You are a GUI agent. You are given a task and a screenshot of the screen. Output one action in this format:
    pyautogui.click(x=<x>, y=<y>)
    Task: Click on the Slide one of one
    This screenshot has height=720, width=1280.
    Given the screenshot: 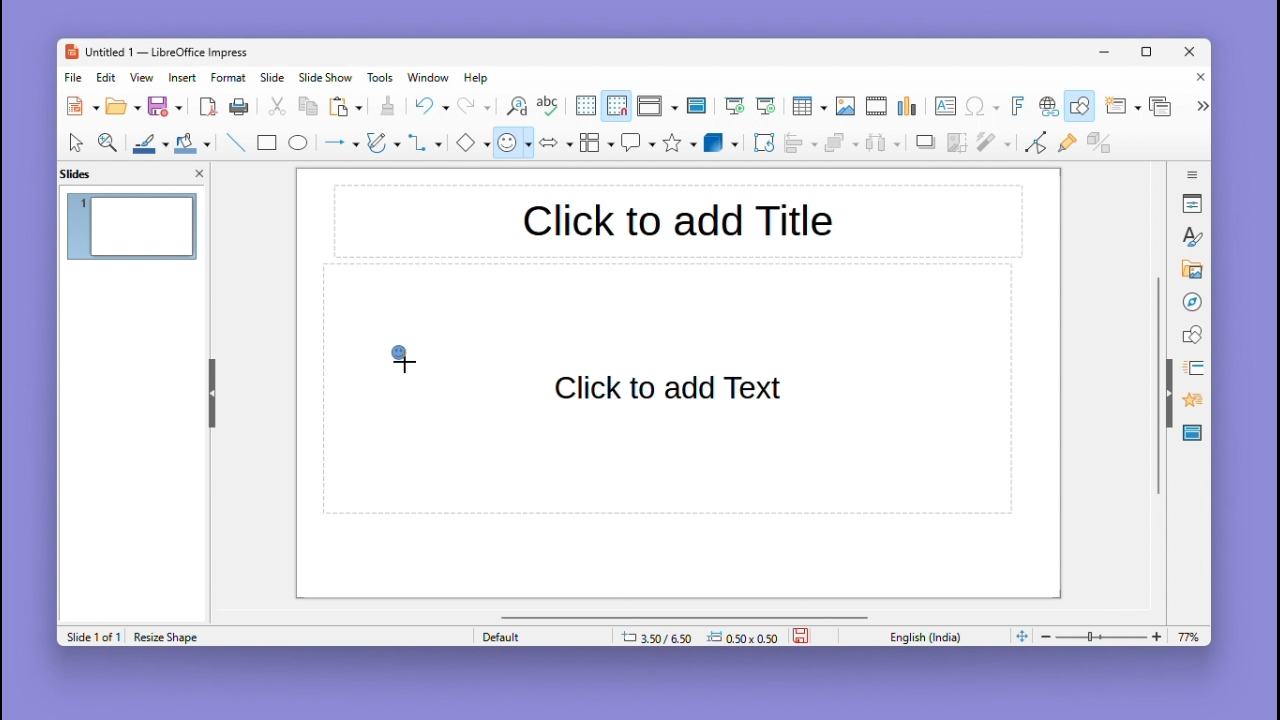 What is the action you would take?
    pyautogui.click(x=91, y=637)
    